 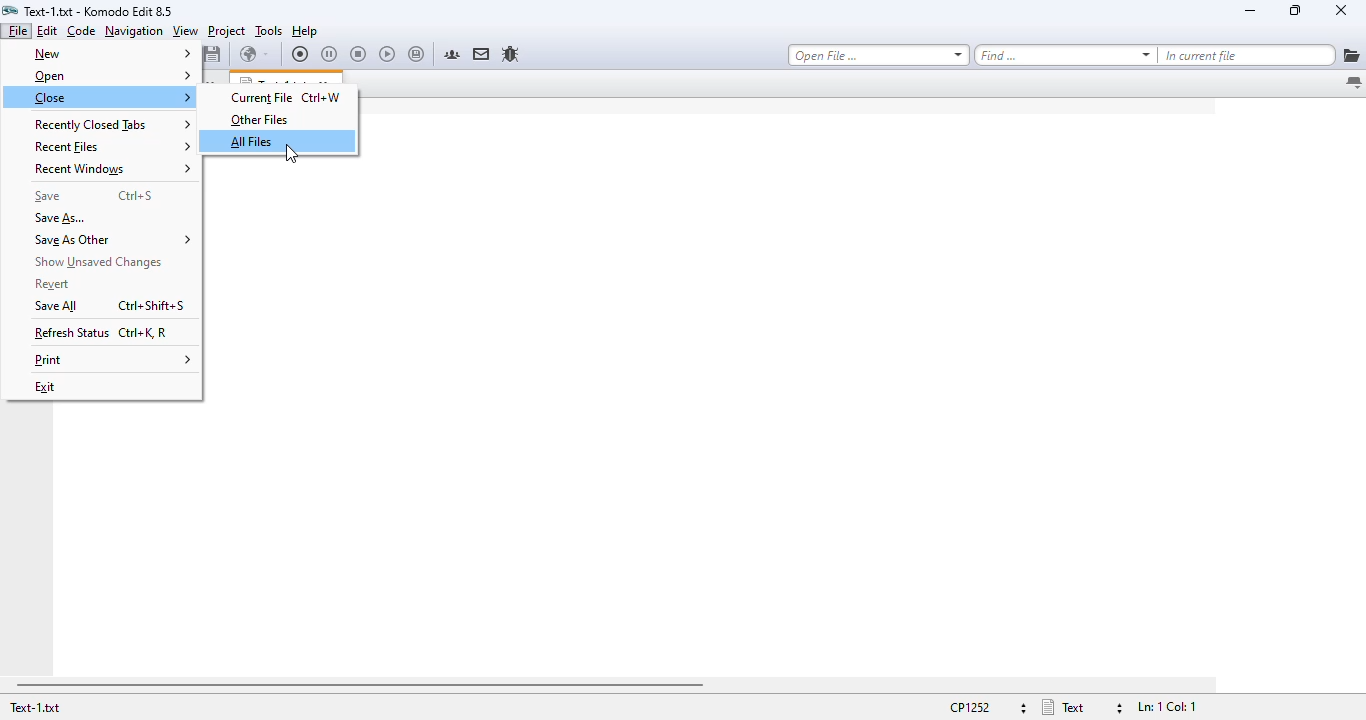 What do you see at coordinates (452, 54) in the screenshot?
I see `komodo community` at bounding box center [452, 54].